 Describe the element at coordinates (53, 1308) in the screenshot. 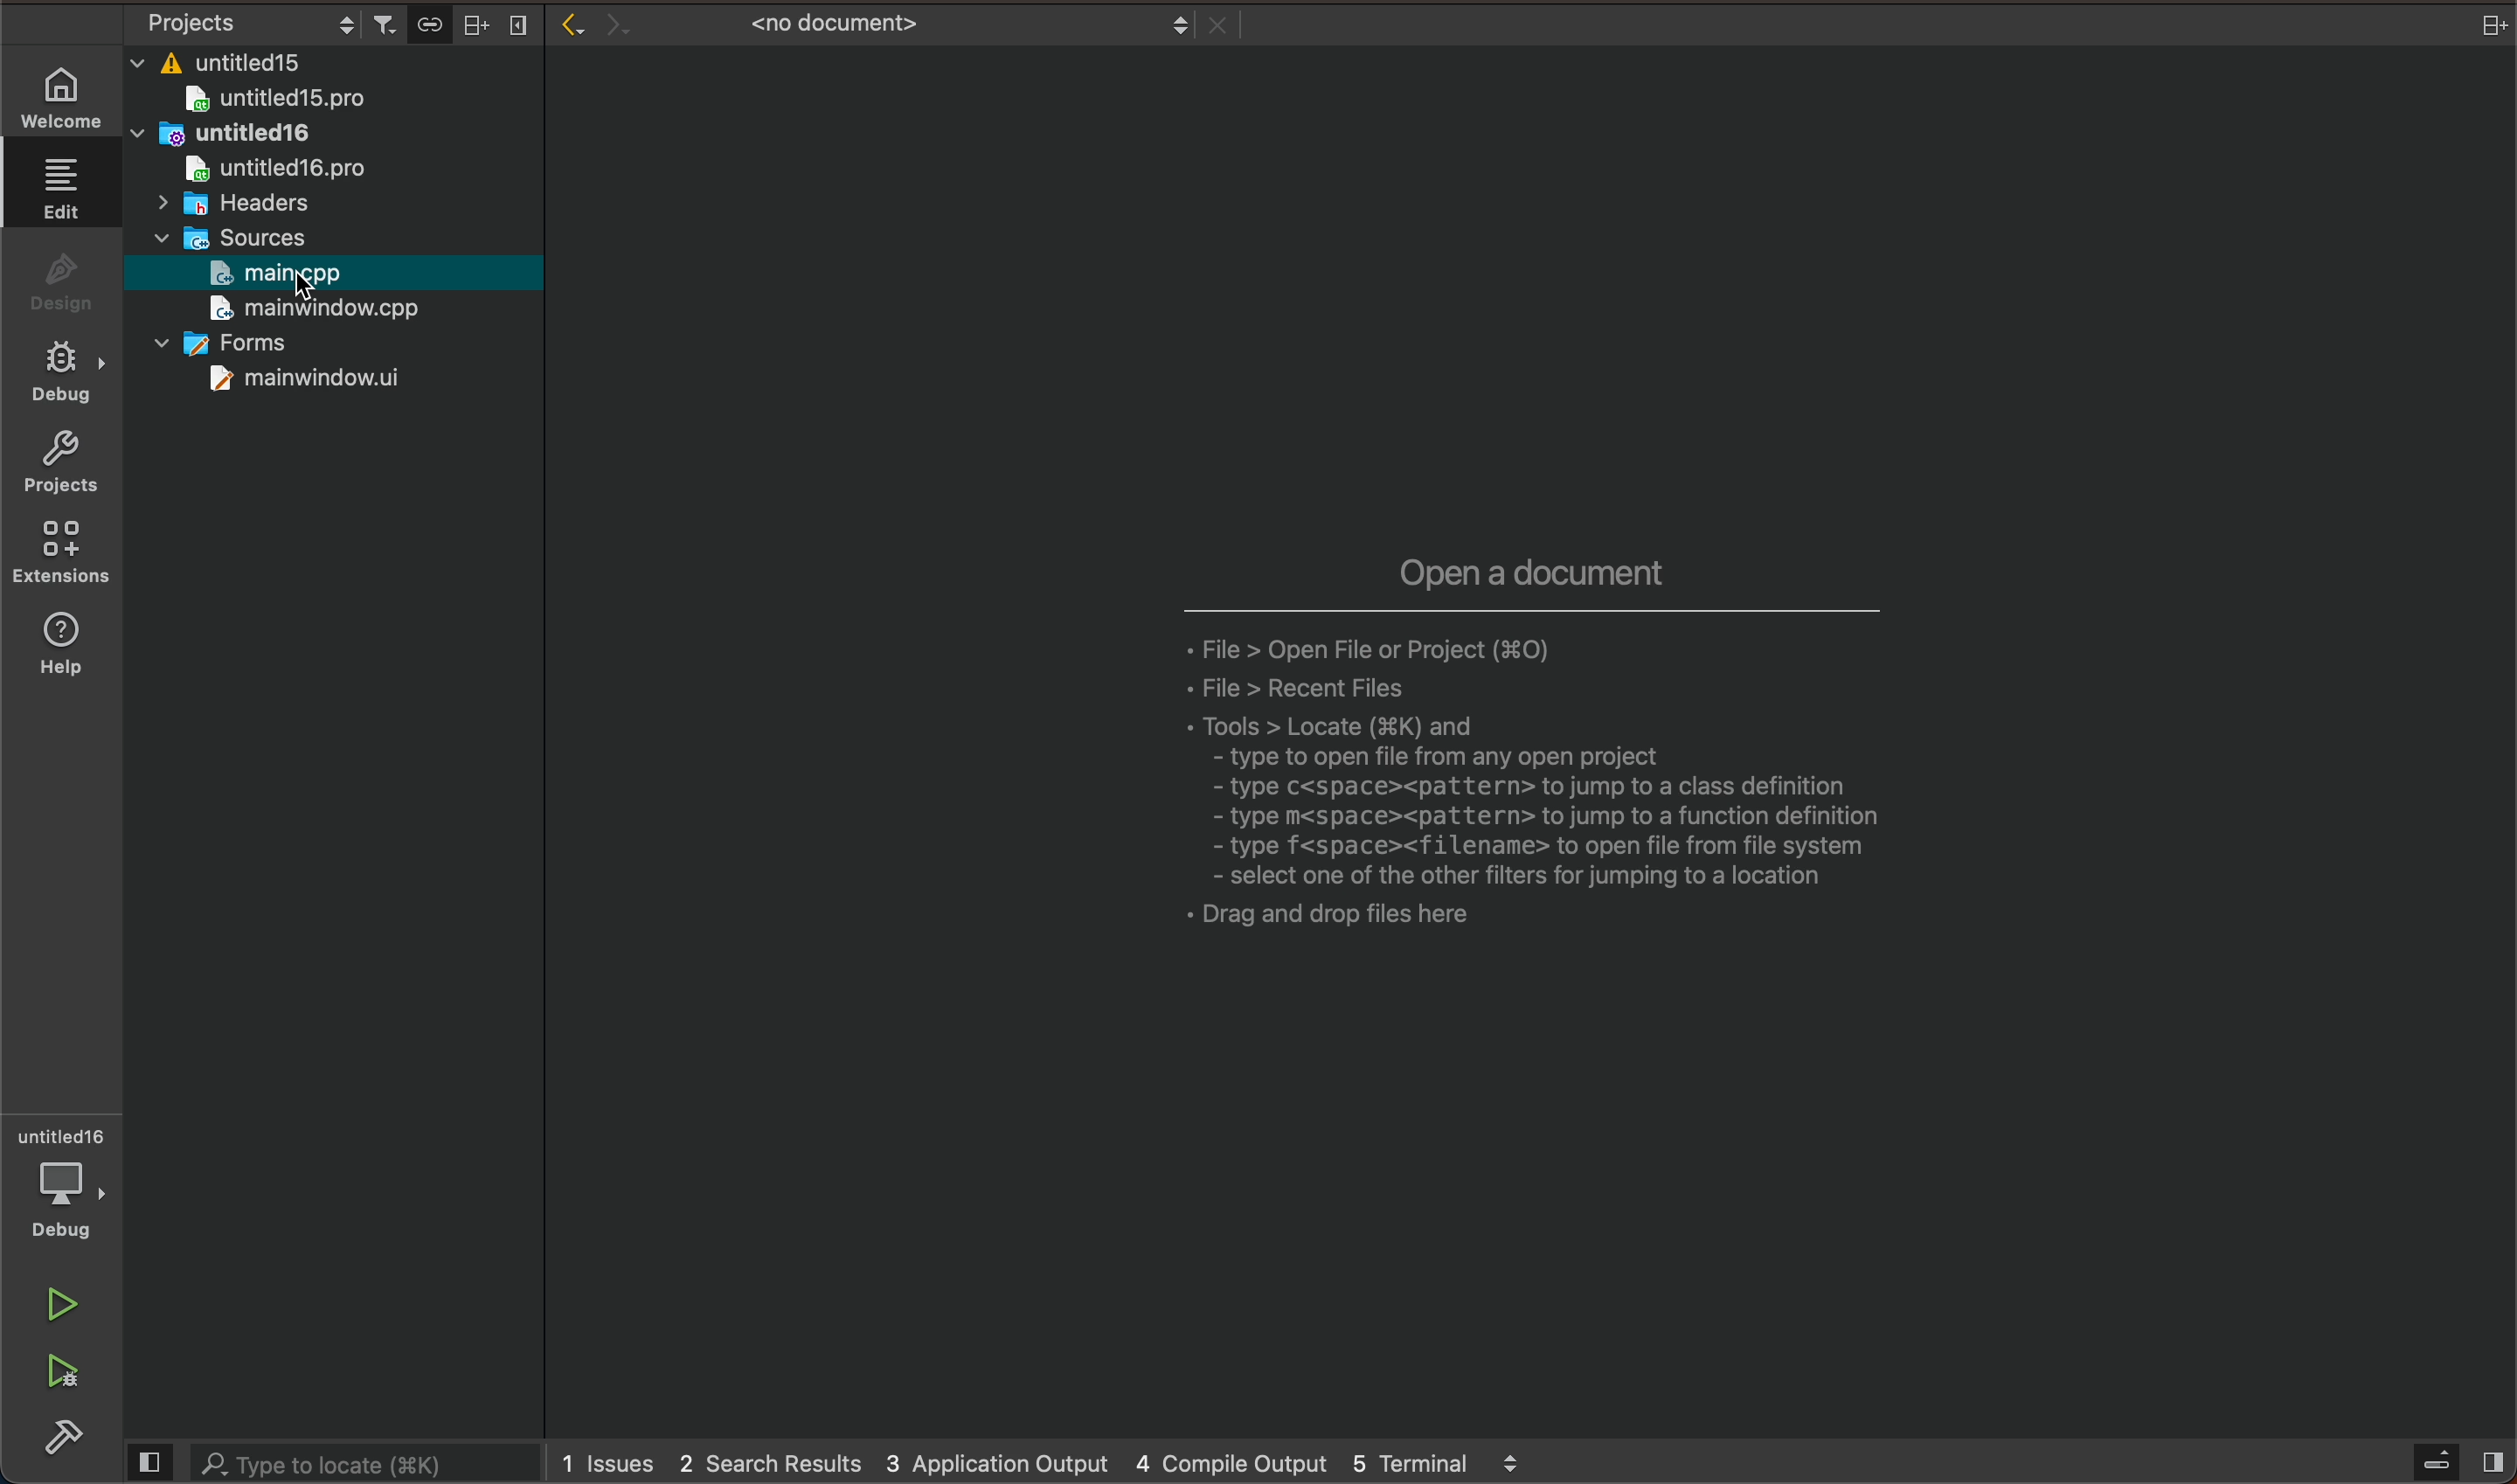

I see `run` at that location.